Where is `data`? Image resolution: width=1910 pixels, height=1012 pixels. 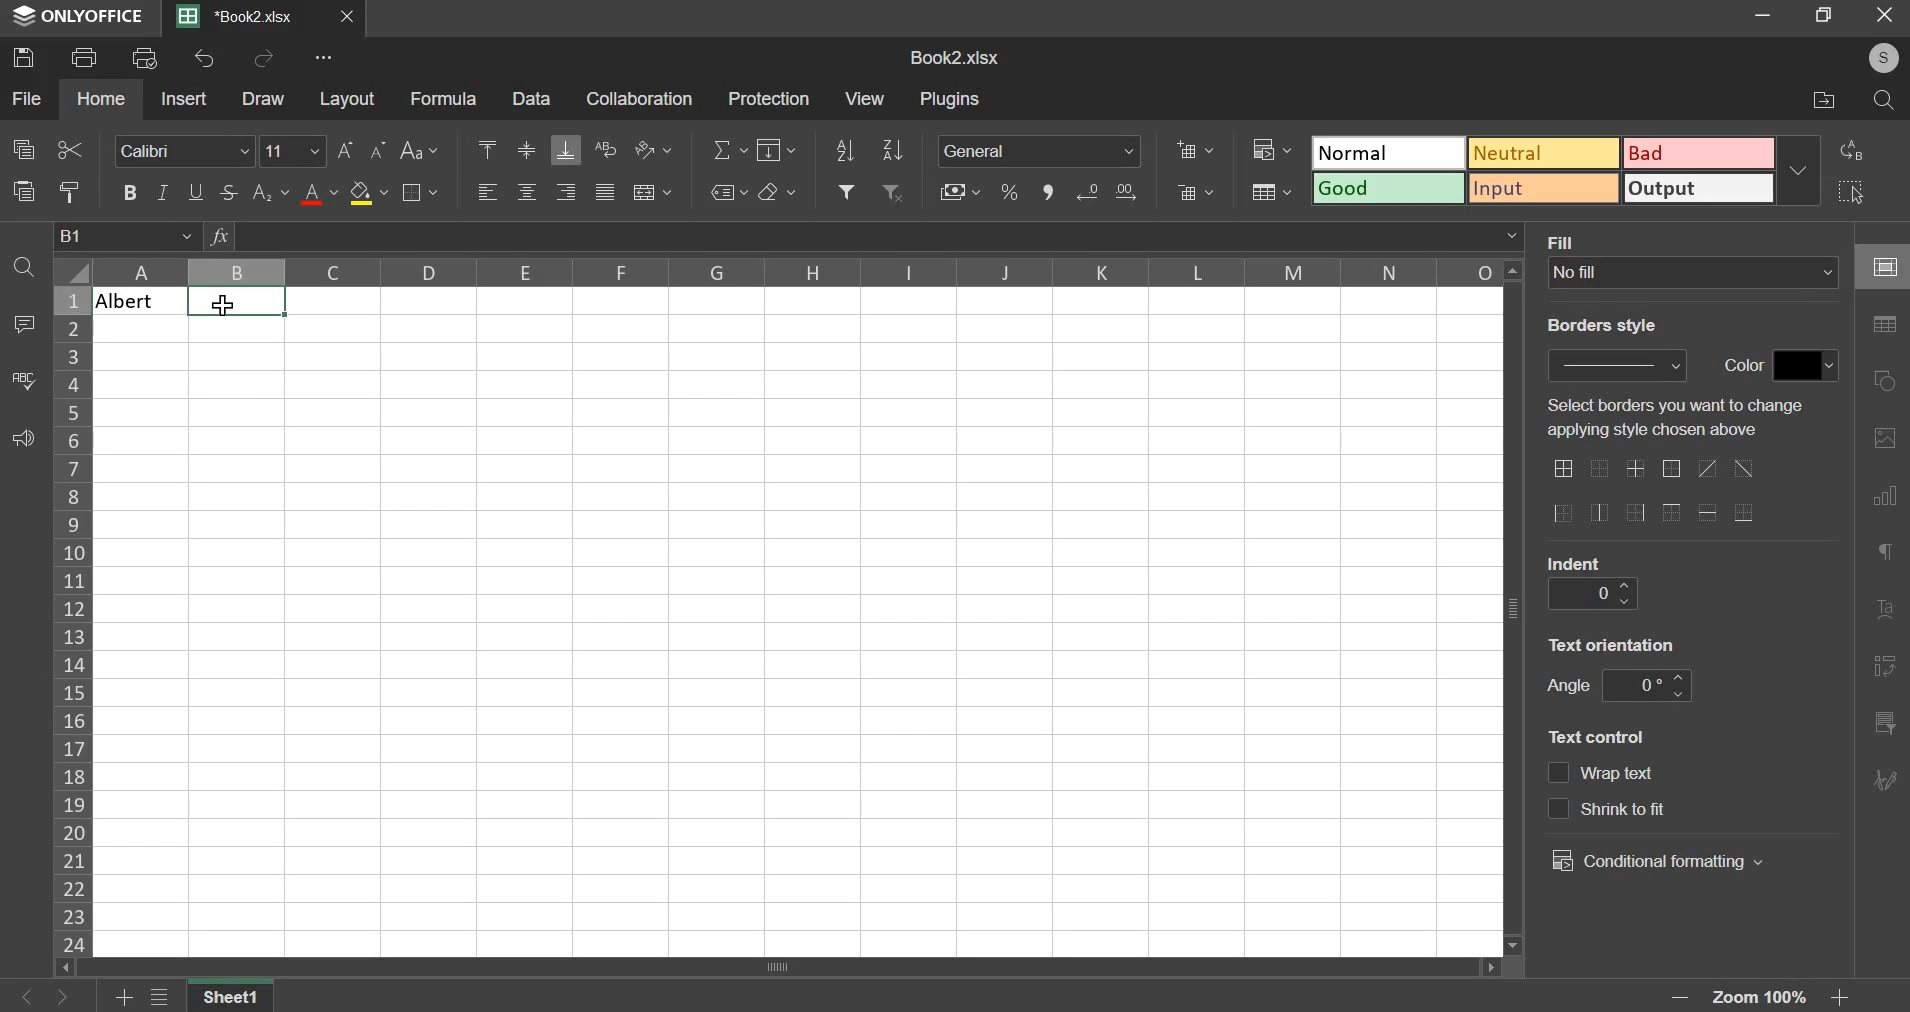
data is located at coordinates (535, 99).